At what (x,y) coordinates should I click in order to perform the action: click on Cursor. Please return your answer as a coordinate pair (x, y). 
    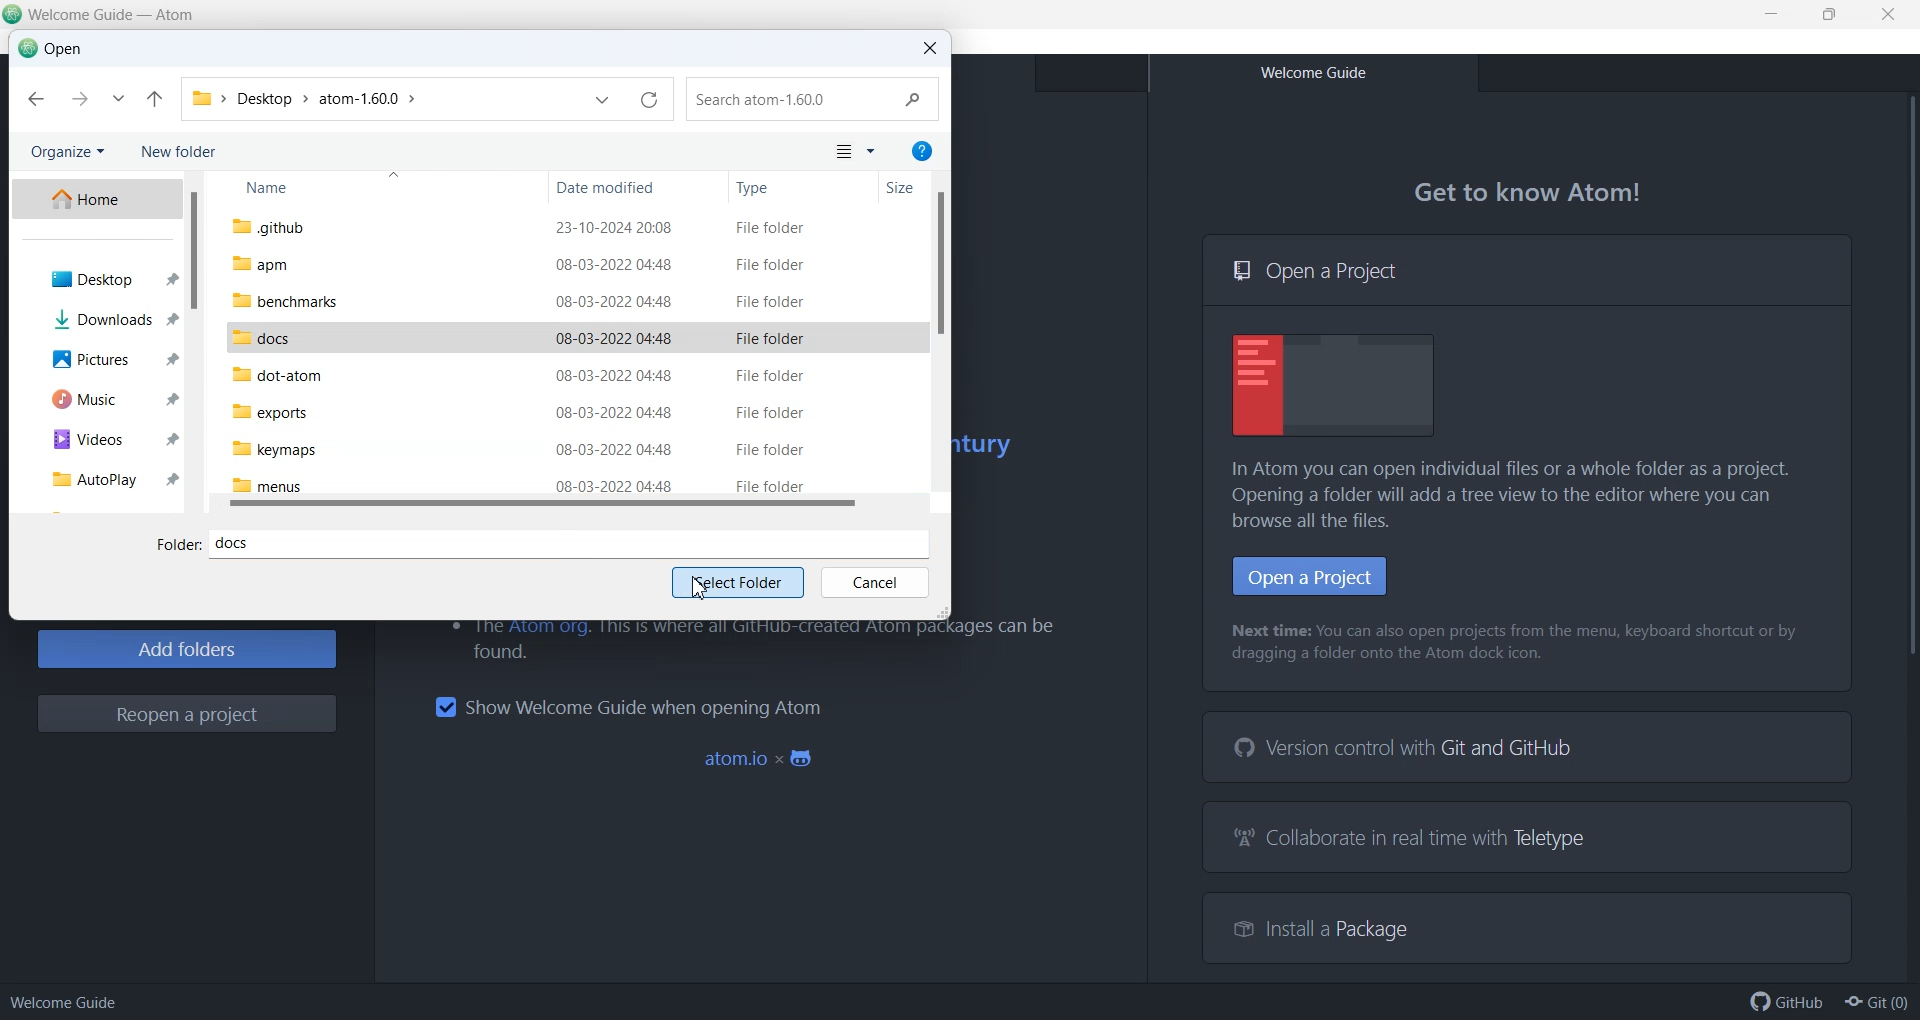
    Looking at the image, I should click on (699, 589).